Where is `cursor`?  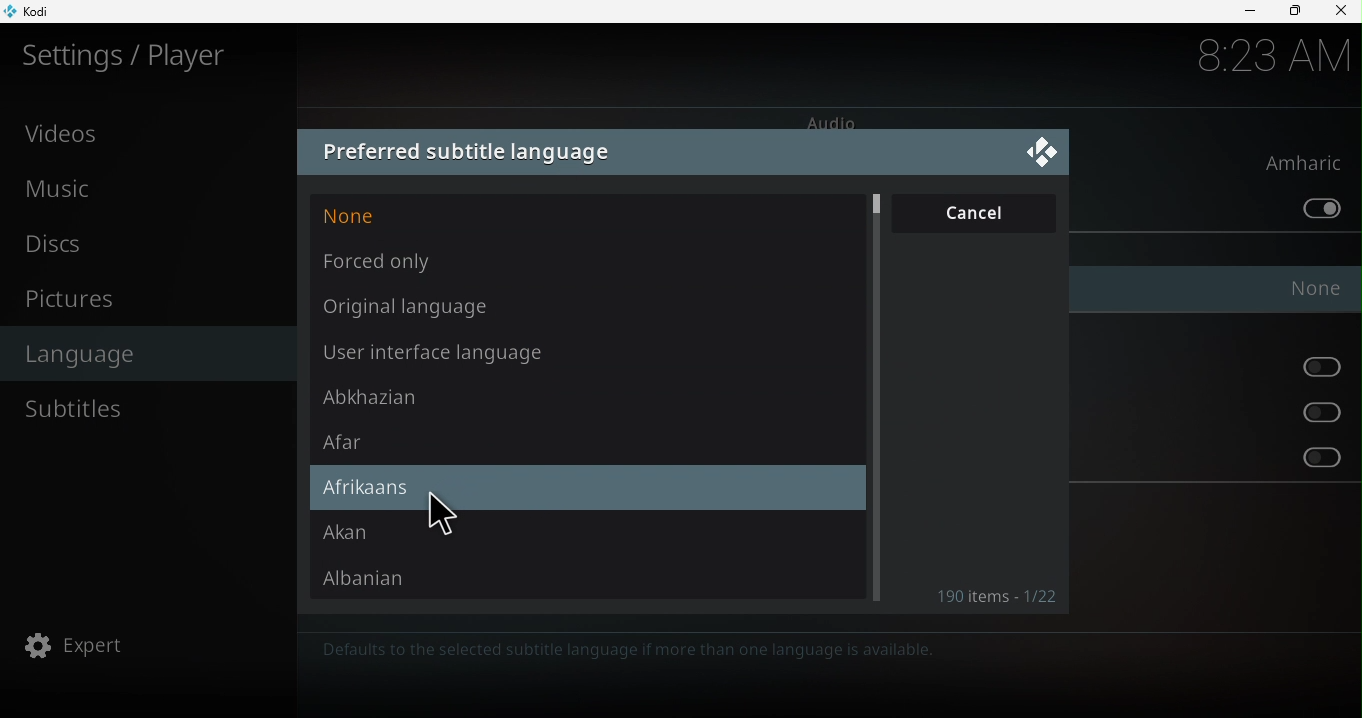 cursor is located at coordinates (442, 514).